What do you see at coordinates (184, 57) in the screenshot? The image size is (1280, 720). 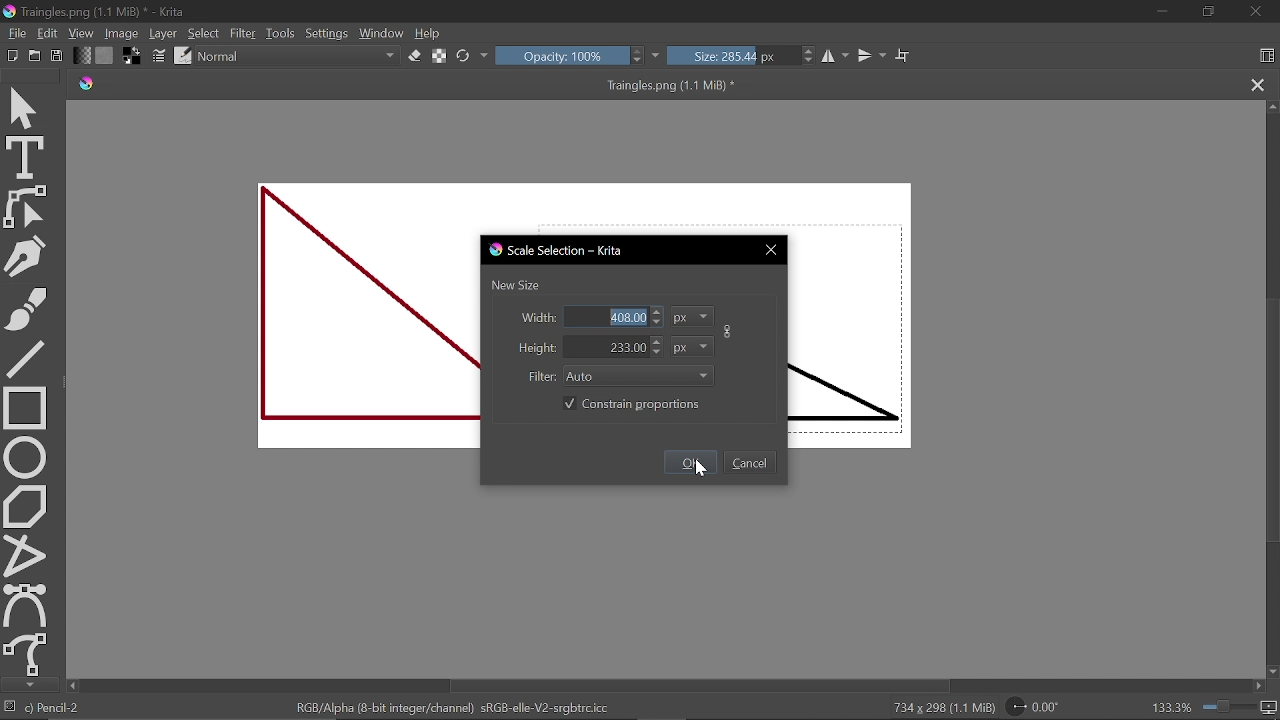 I see `Edit brush preset` at bounding box center [184, 57].